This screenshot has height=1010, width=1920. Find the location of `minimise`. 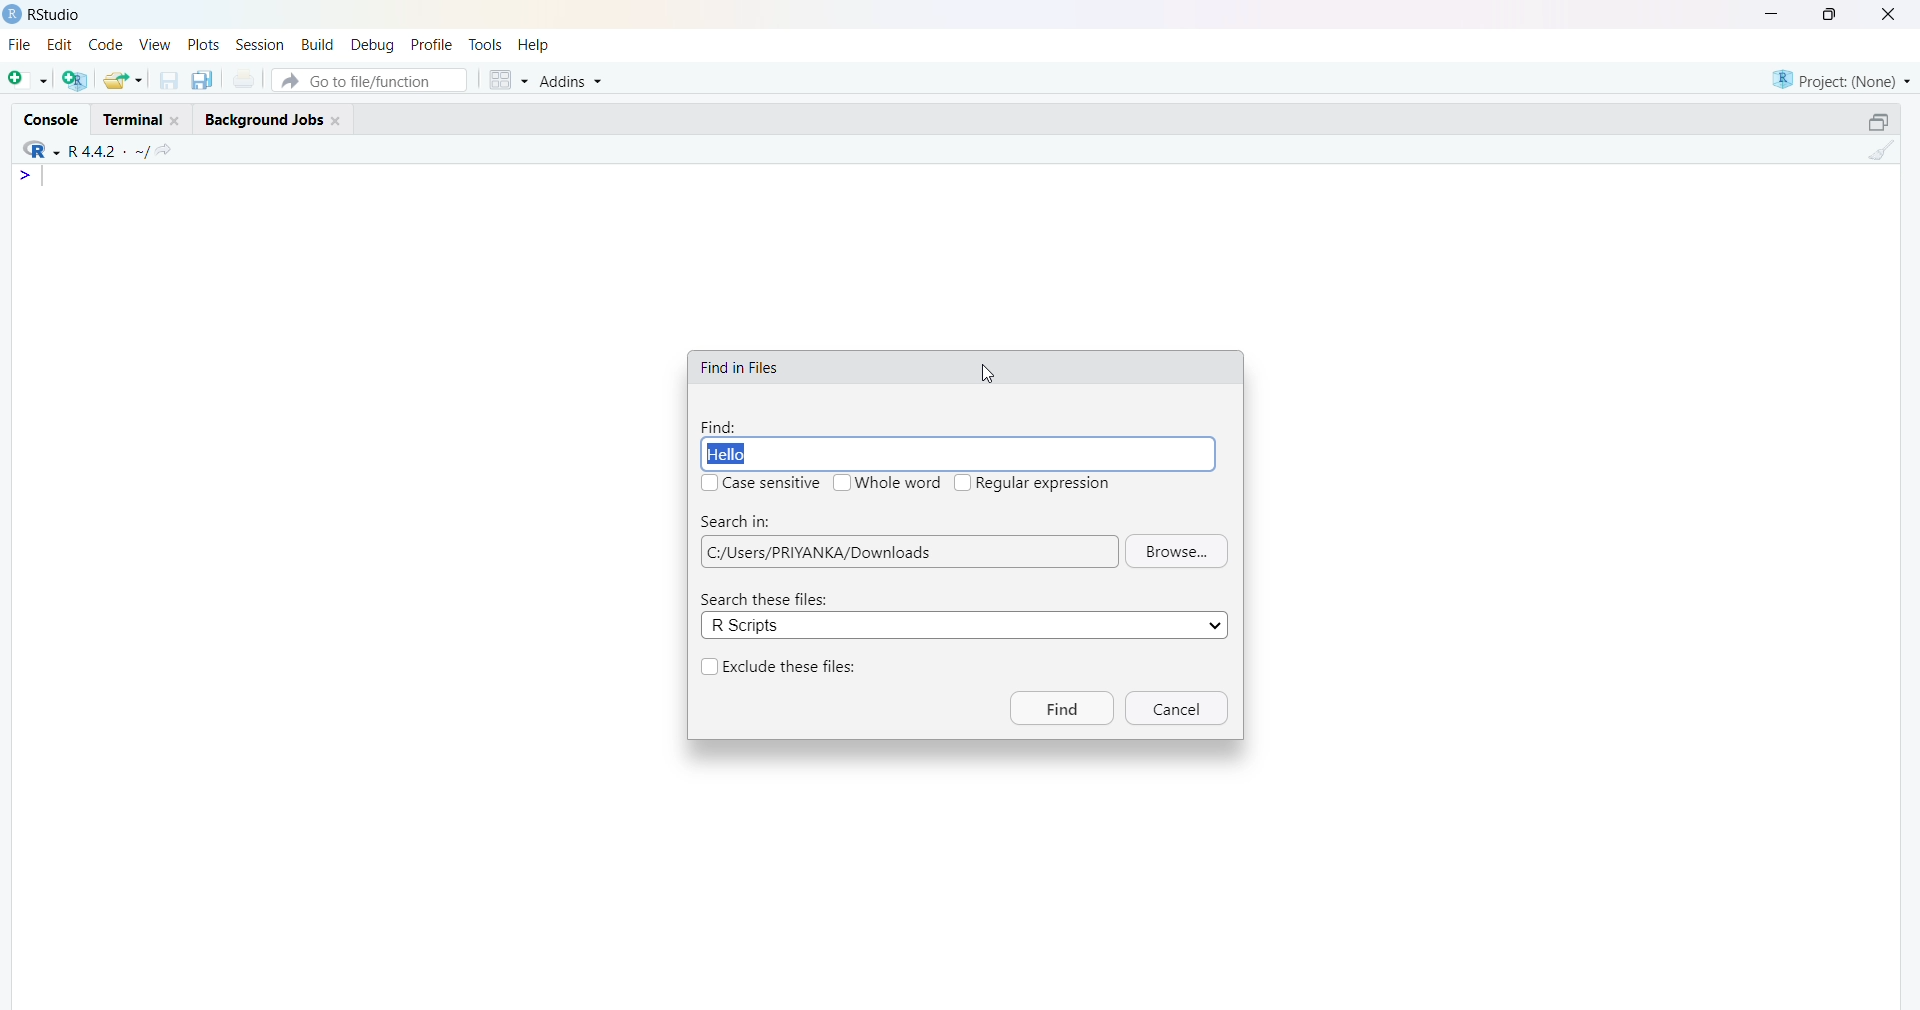

minimise is located at coordinates (1774, 12).